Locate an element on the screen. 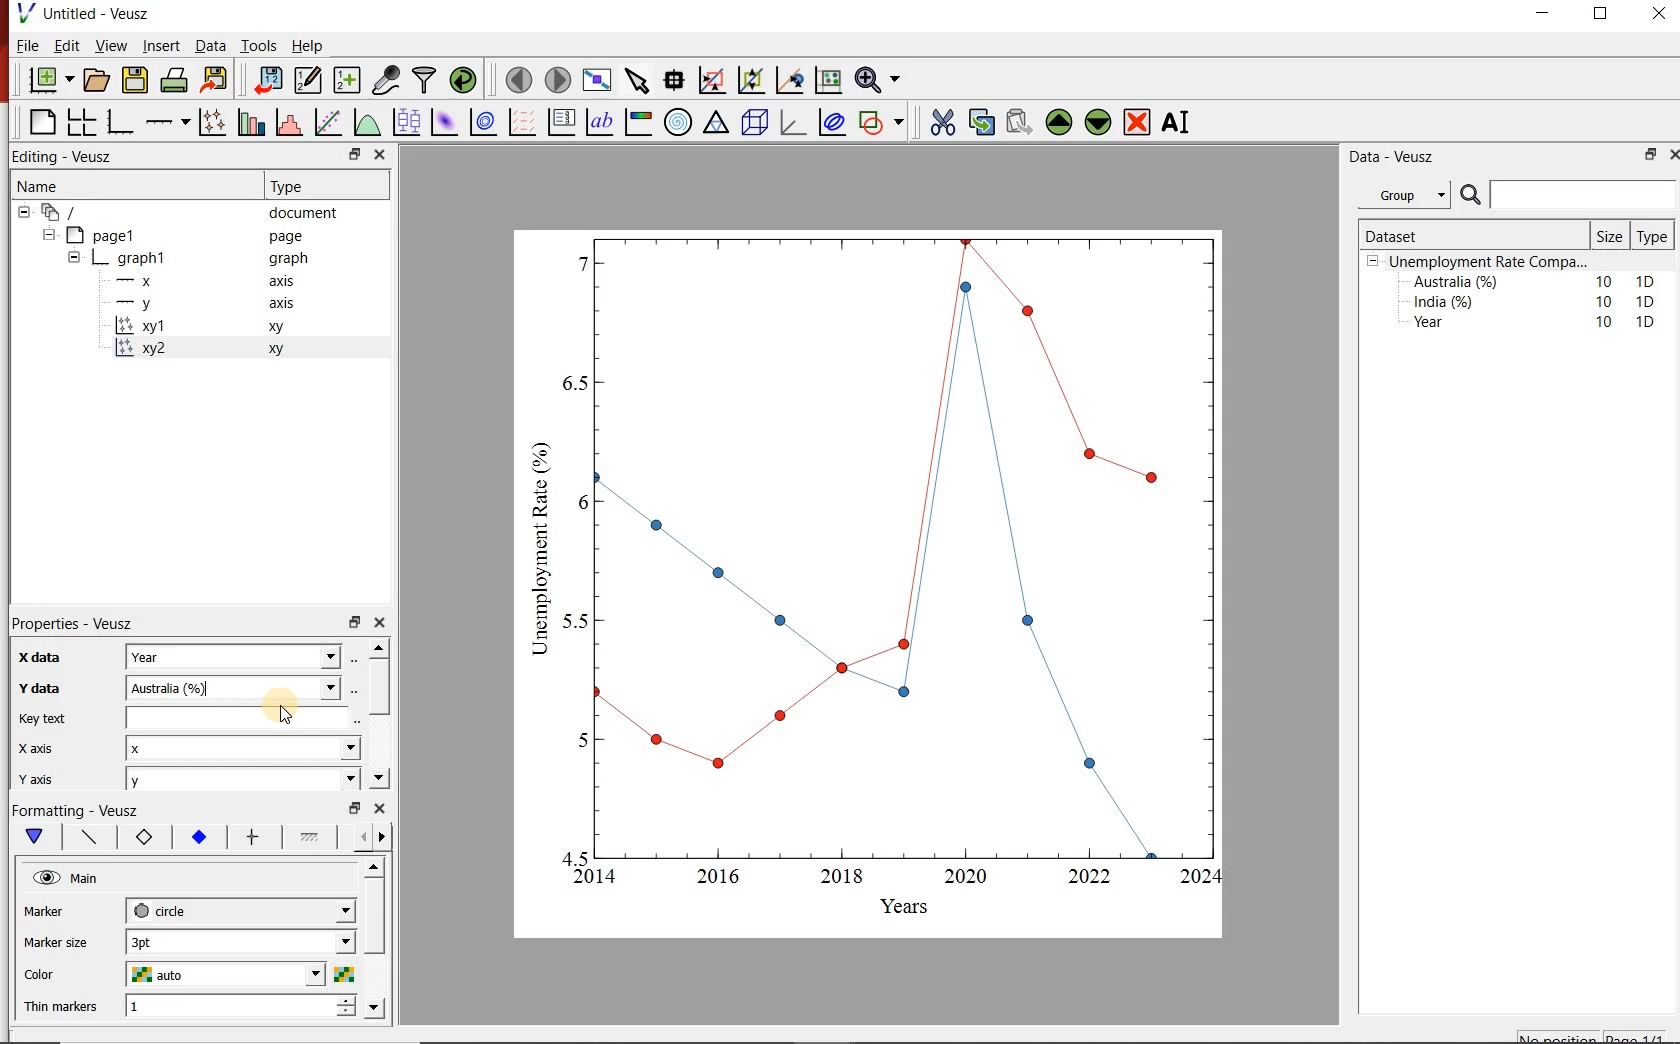  close is located at coordinates (381, 623).